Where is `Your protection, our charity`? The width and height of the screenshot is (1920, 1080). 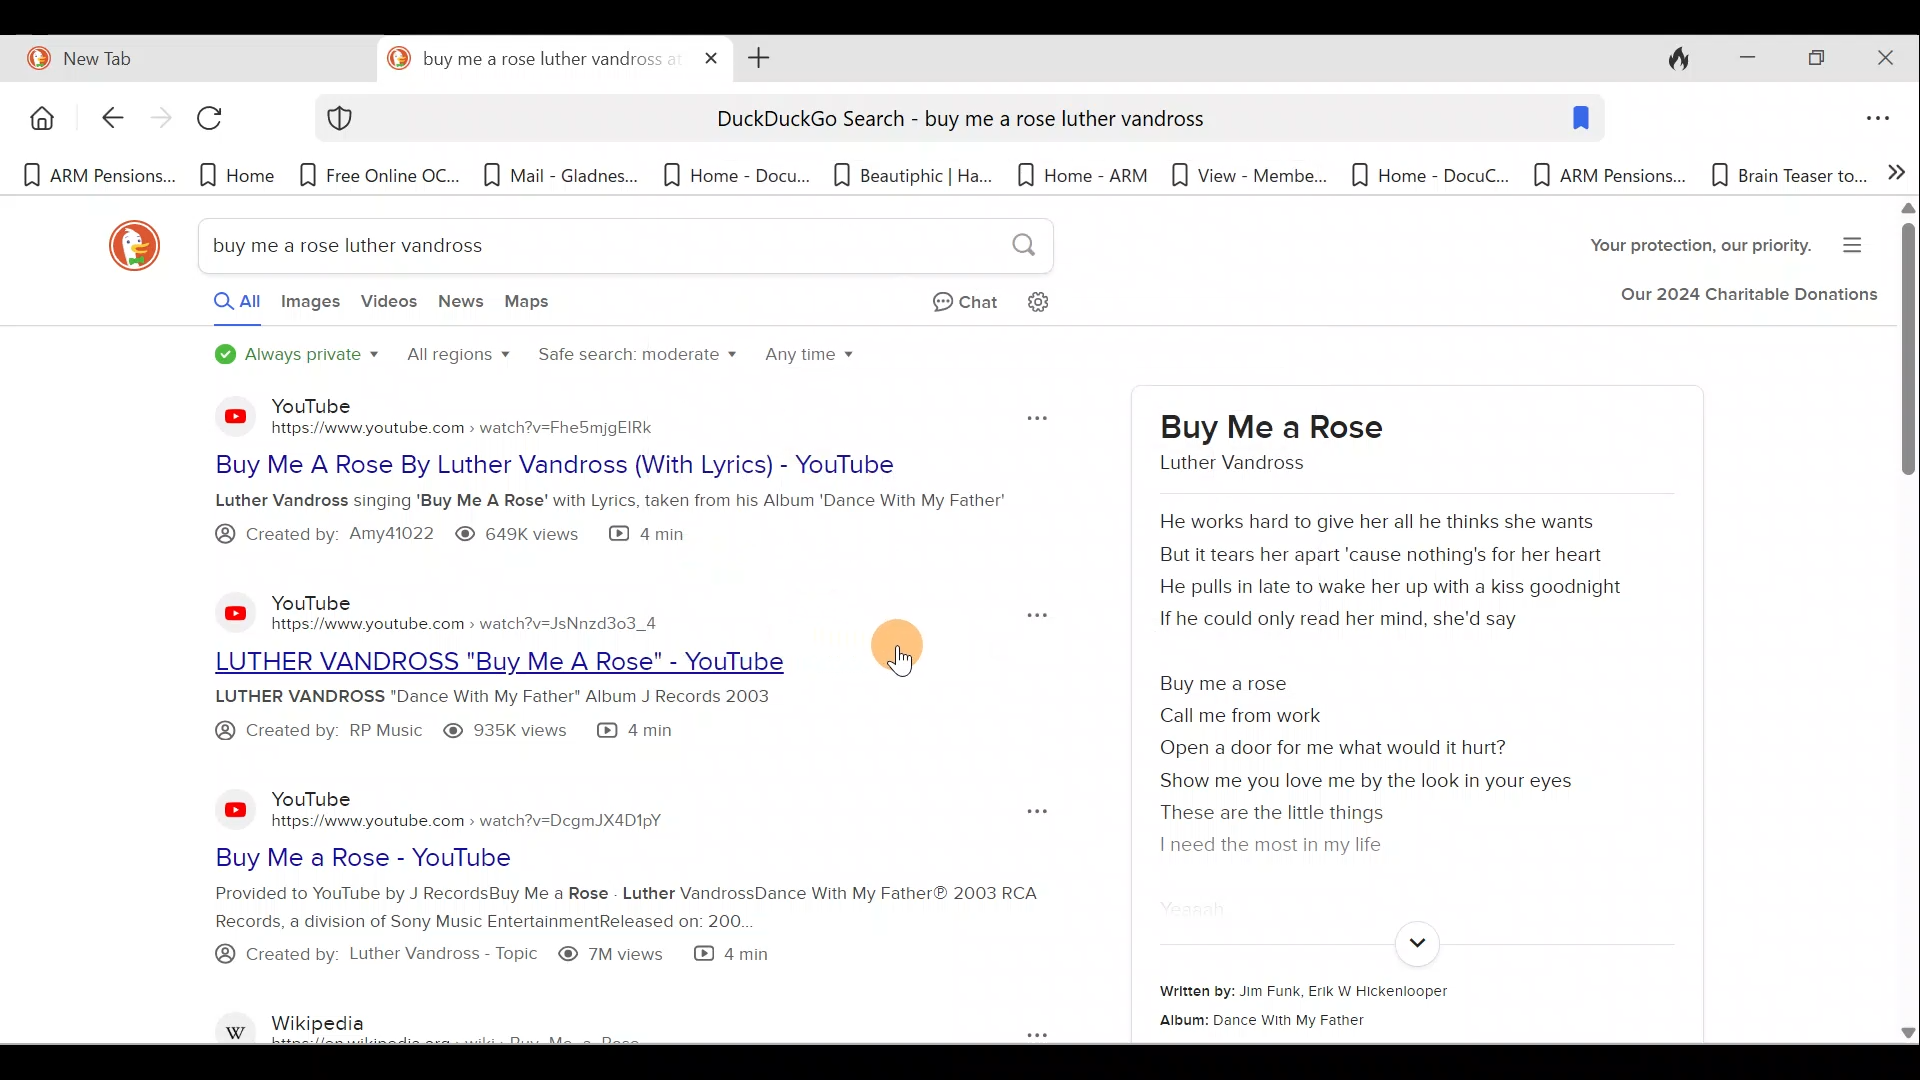
Your protection, our charity is located at coordinates (1683, 248).